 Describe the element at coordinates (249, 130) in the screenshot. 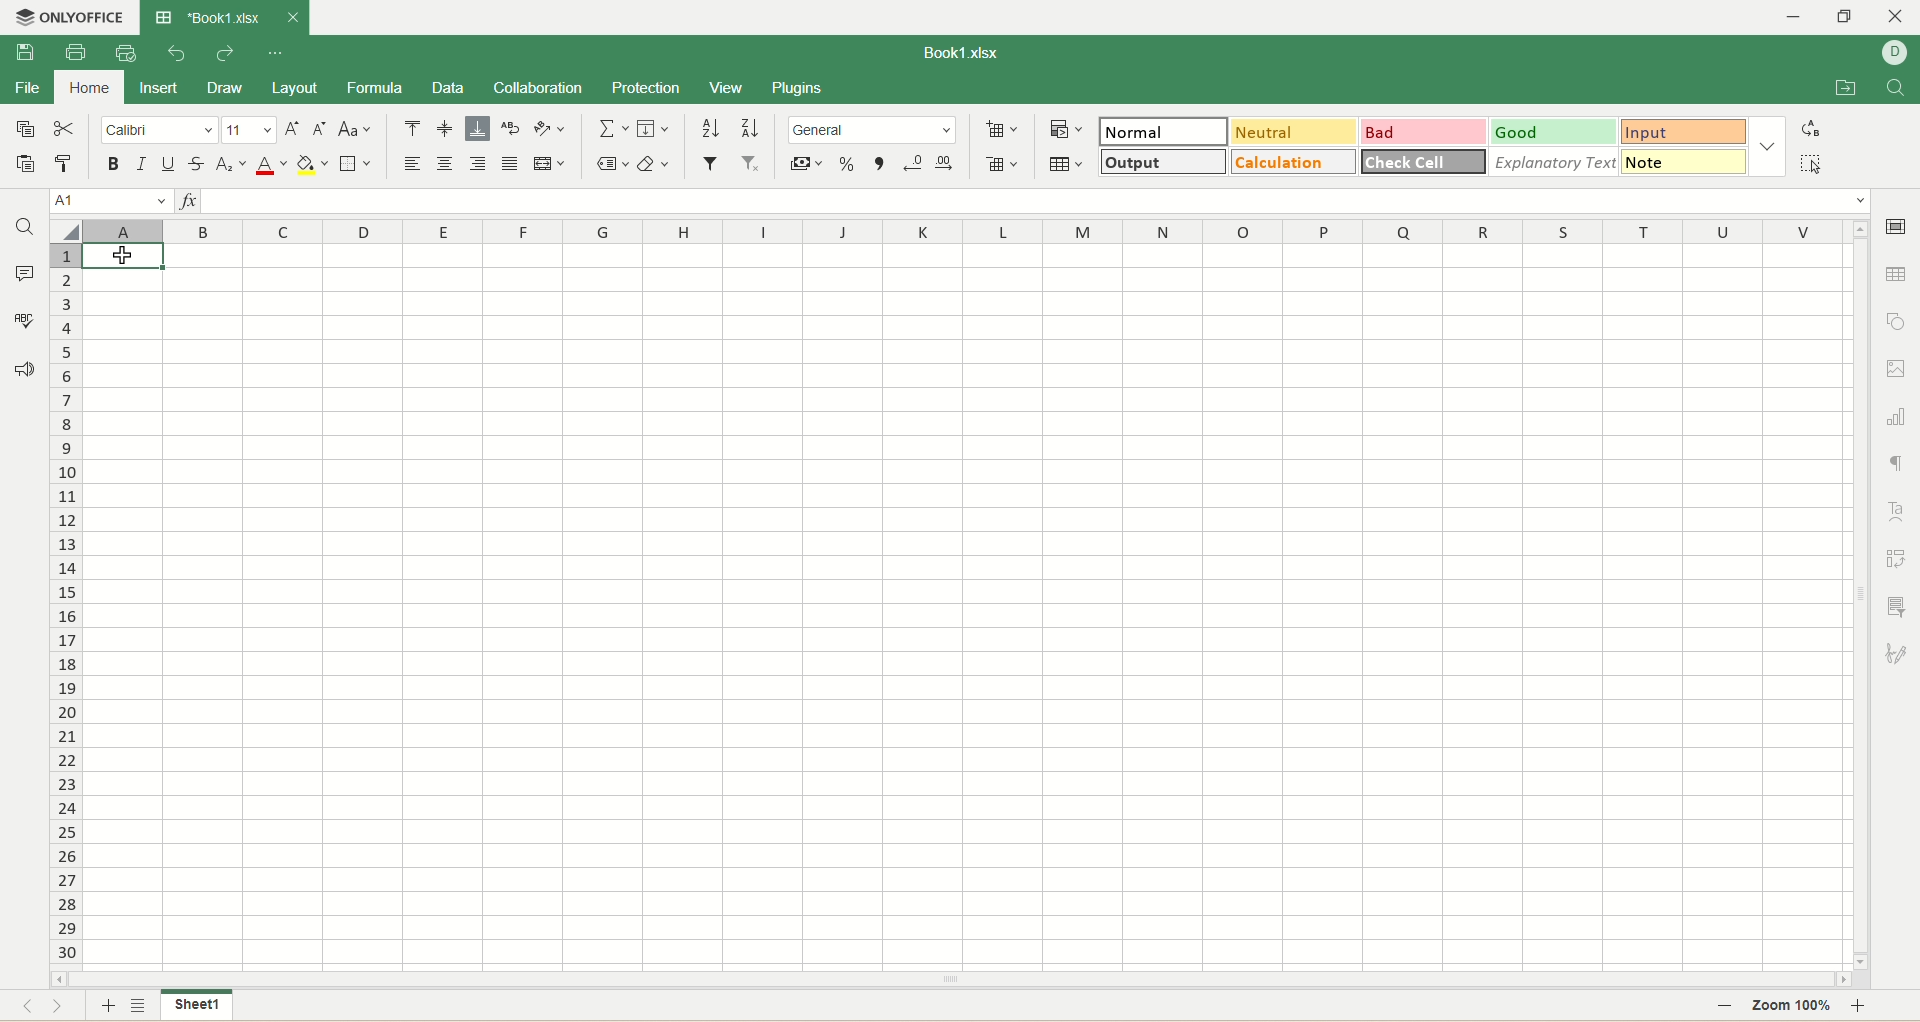

I see `font size` at that location.